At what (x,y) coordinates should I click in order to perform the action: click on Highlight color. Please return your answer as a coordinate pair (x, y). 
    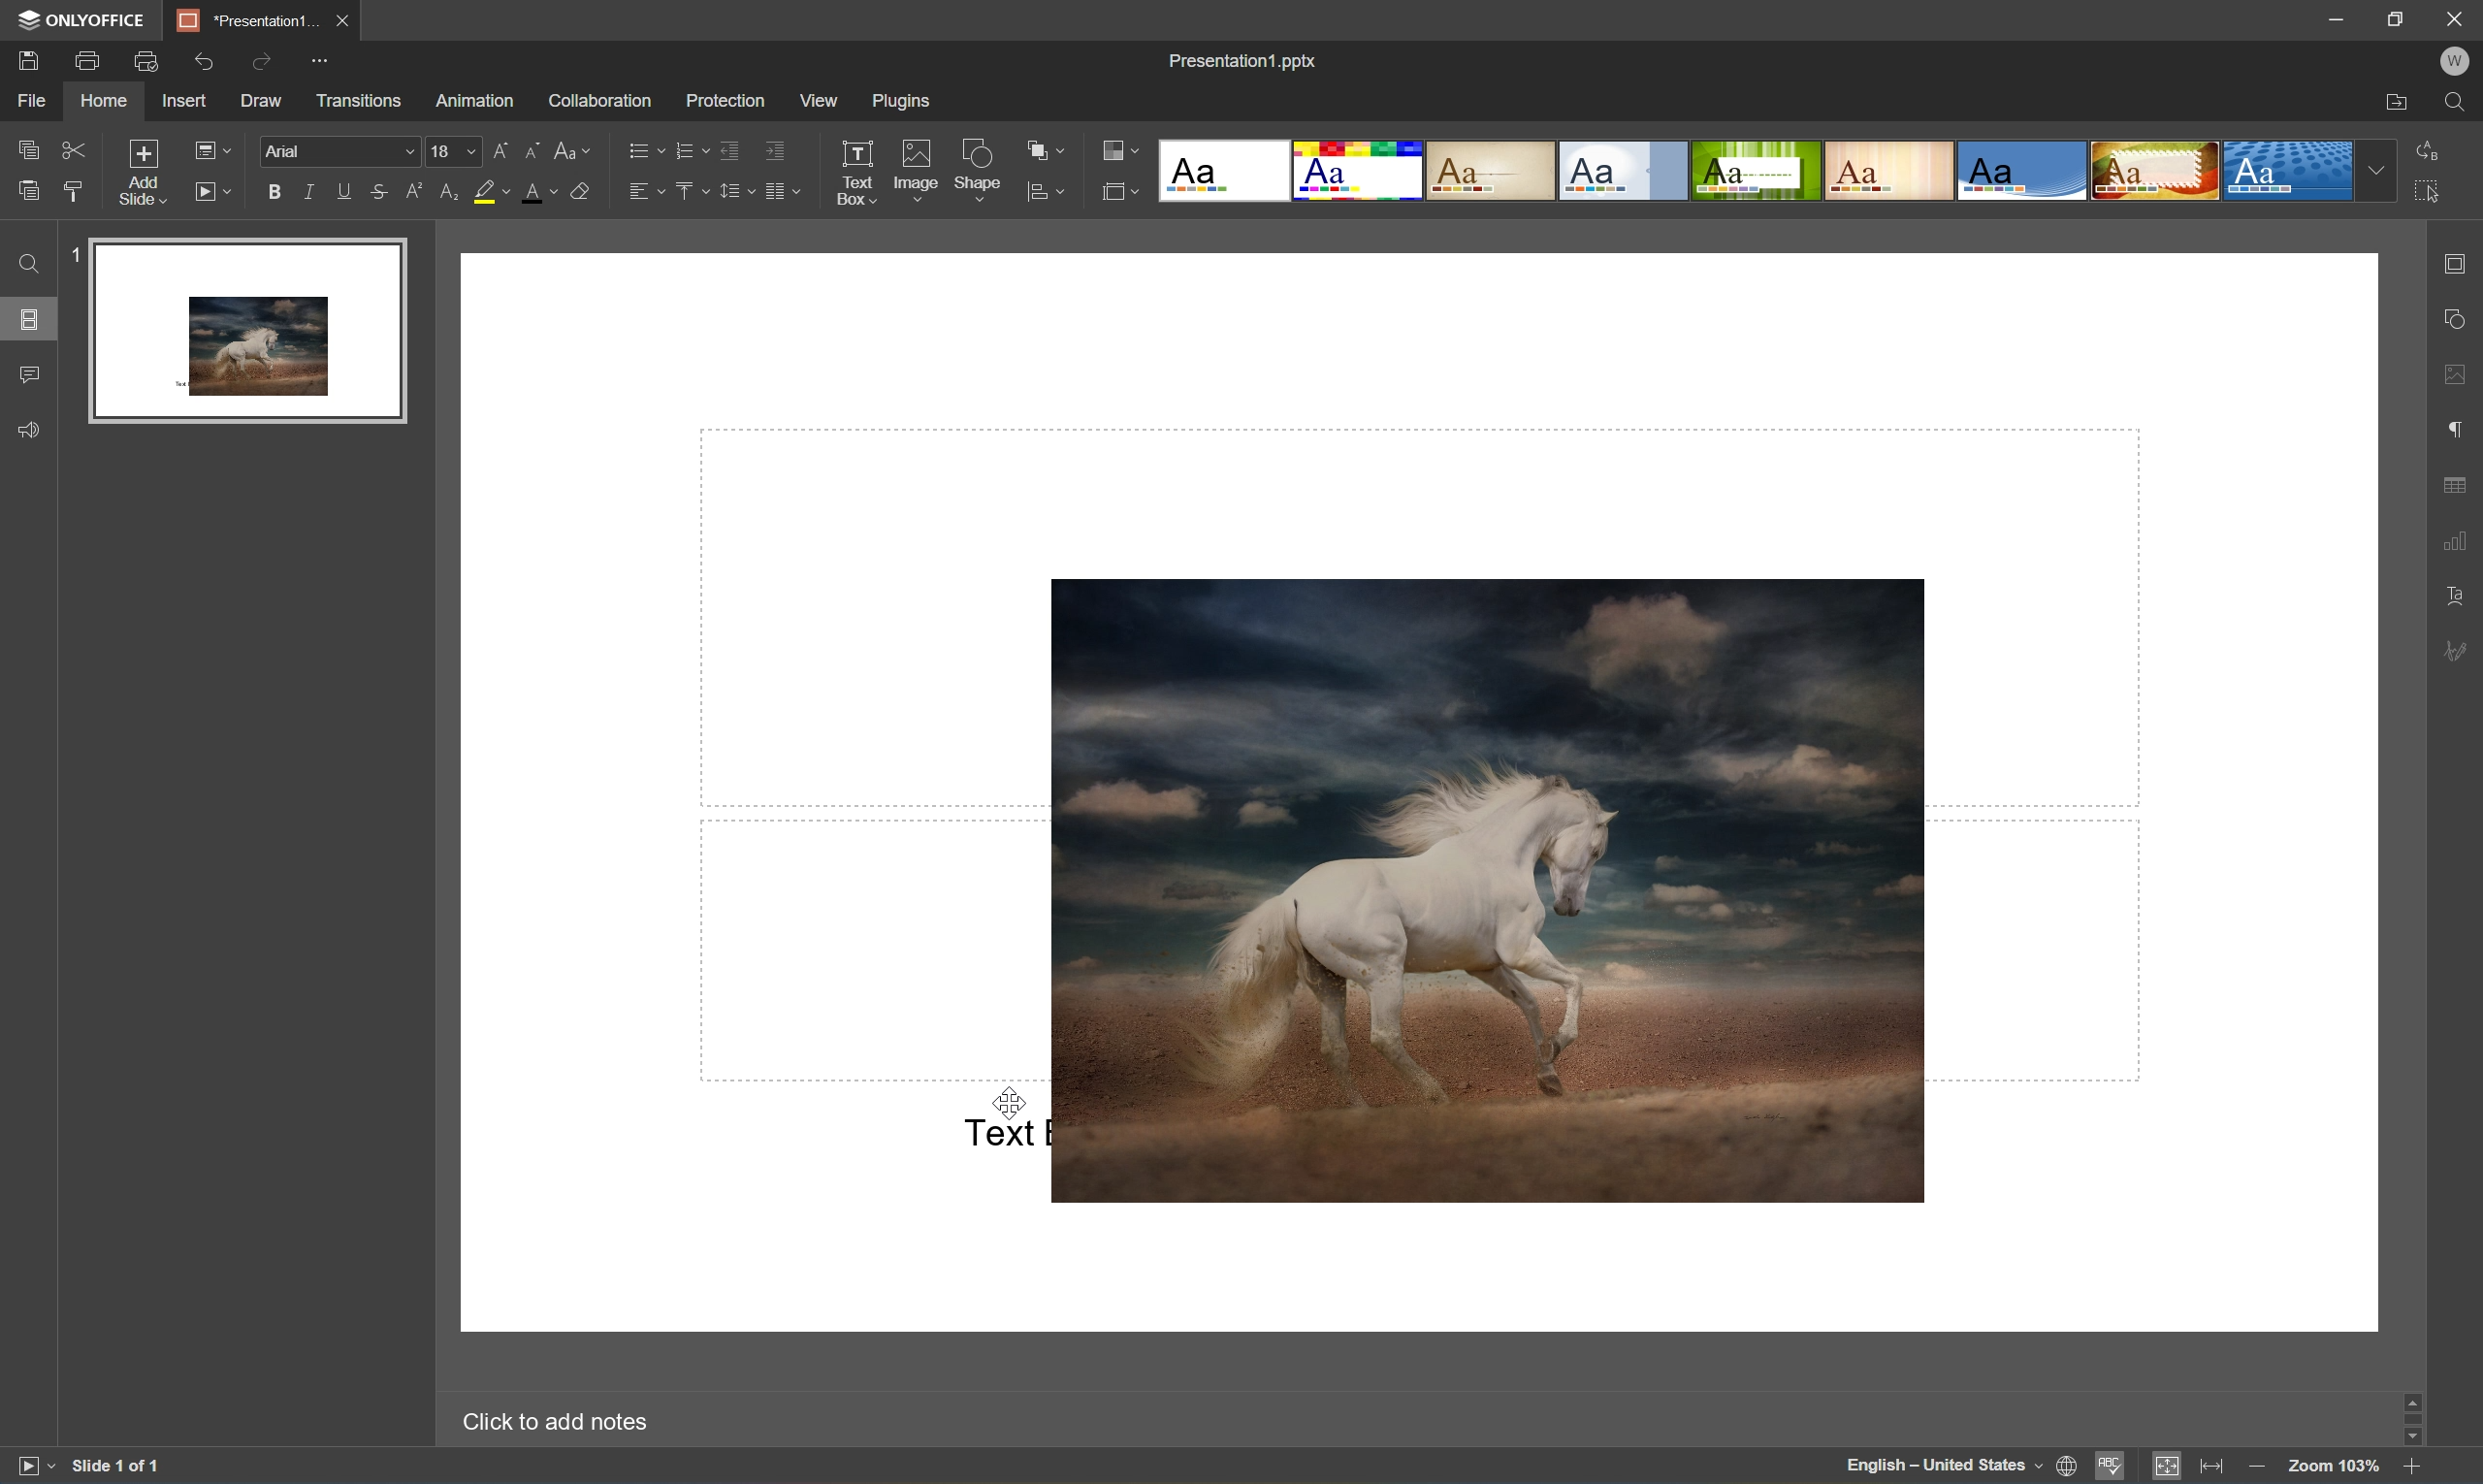
    Looking at the image, I should click on (491, 191).